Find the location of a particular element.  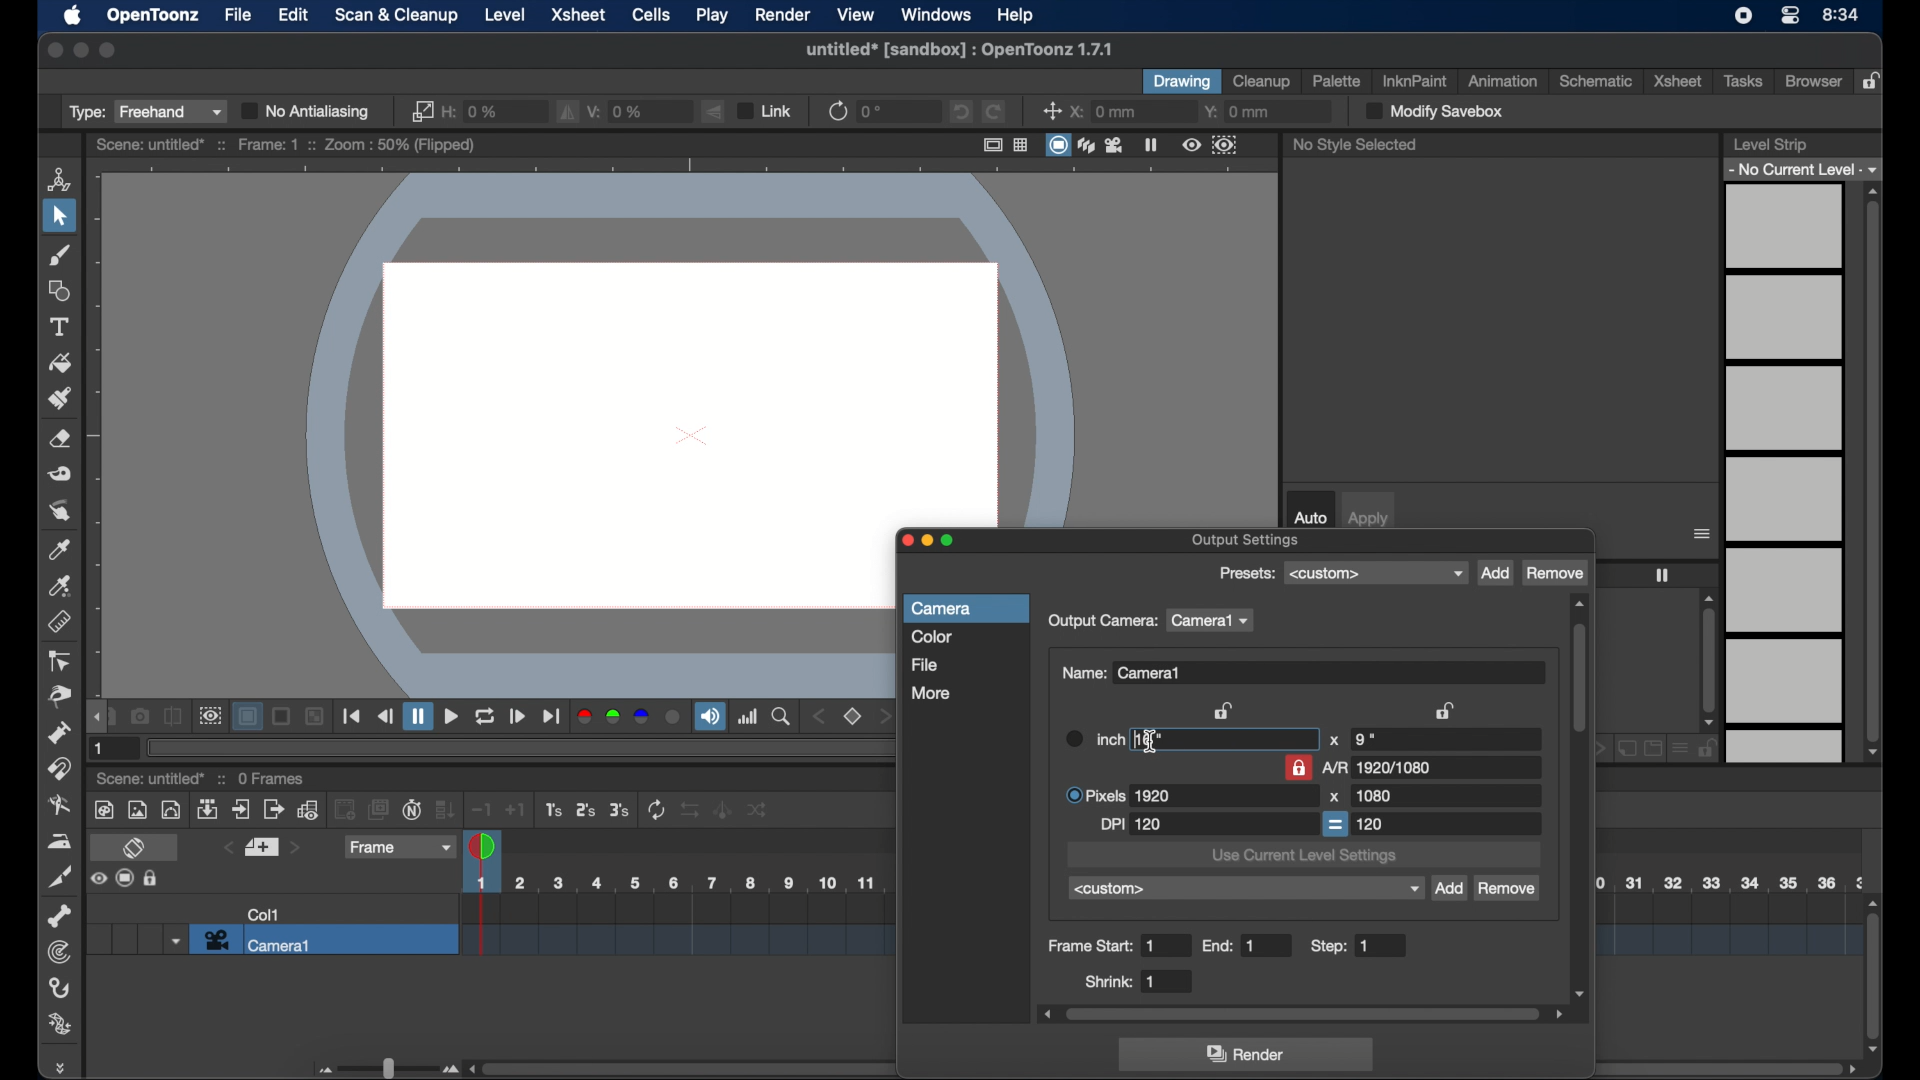

inkinpaint is located at coordinates (1416, 81).